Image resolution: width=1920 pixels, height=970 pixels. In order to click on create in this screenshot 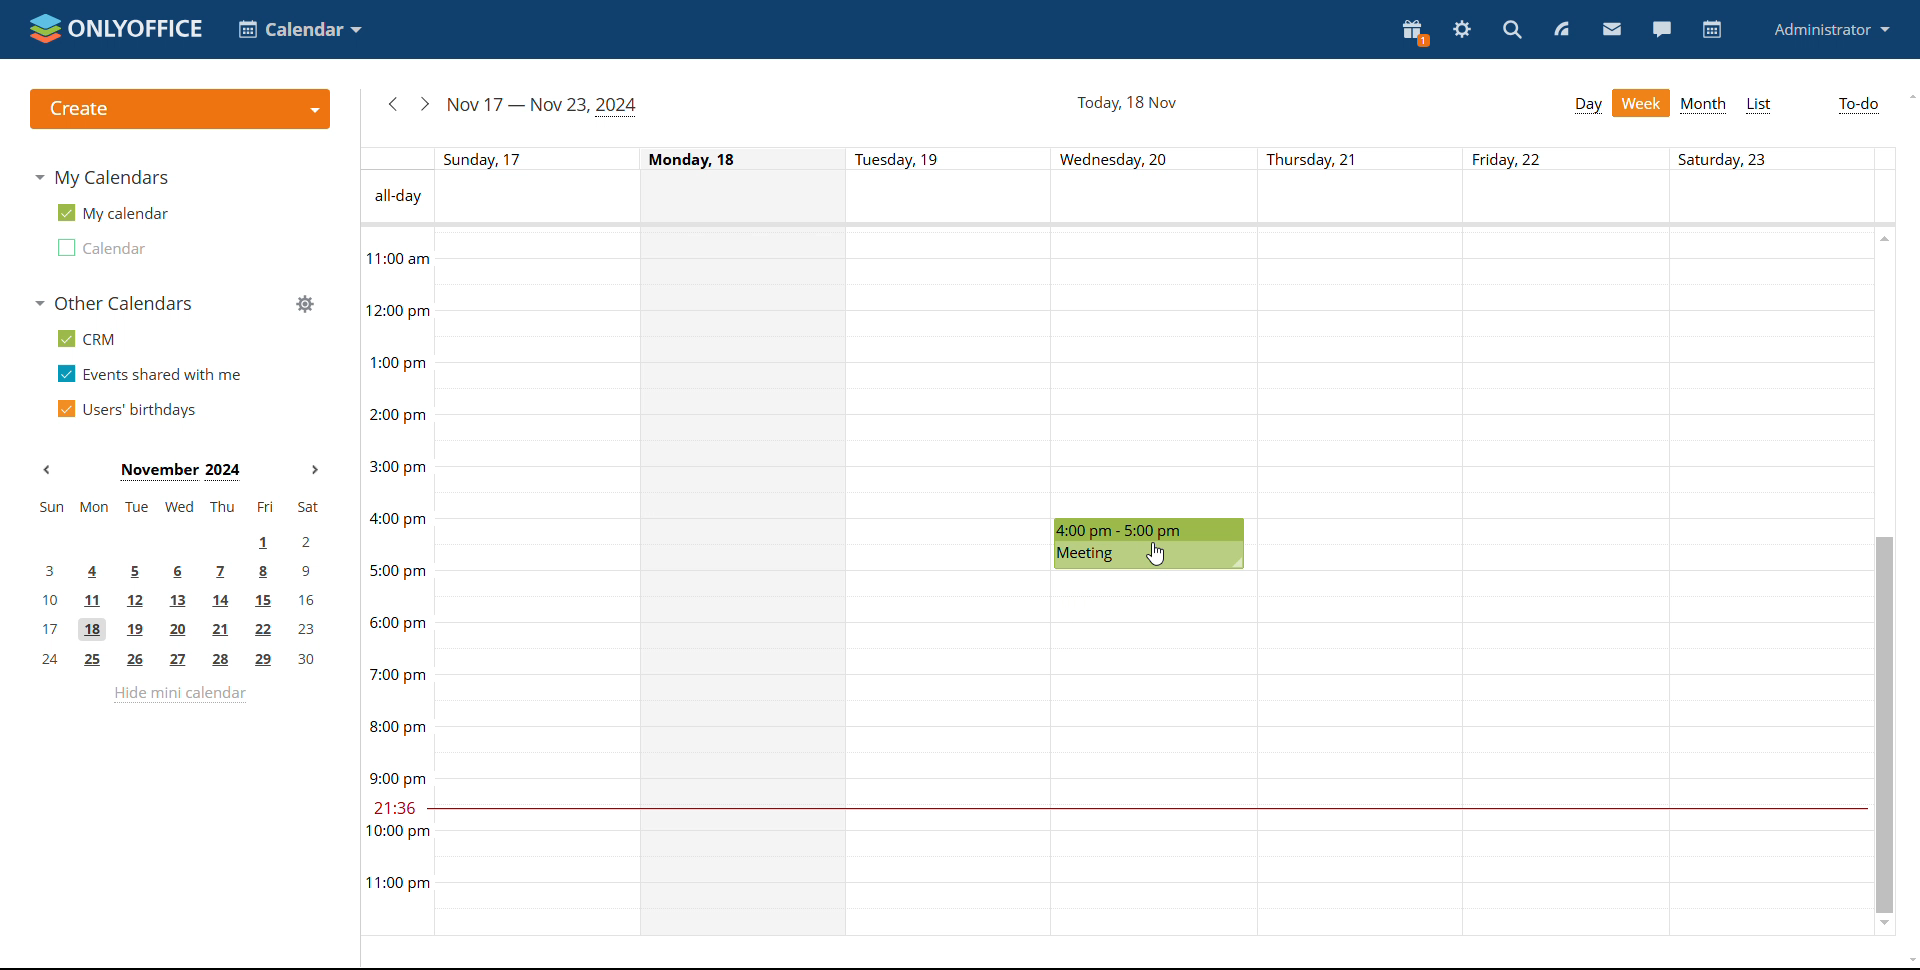, I will do `click(180, 109)`.